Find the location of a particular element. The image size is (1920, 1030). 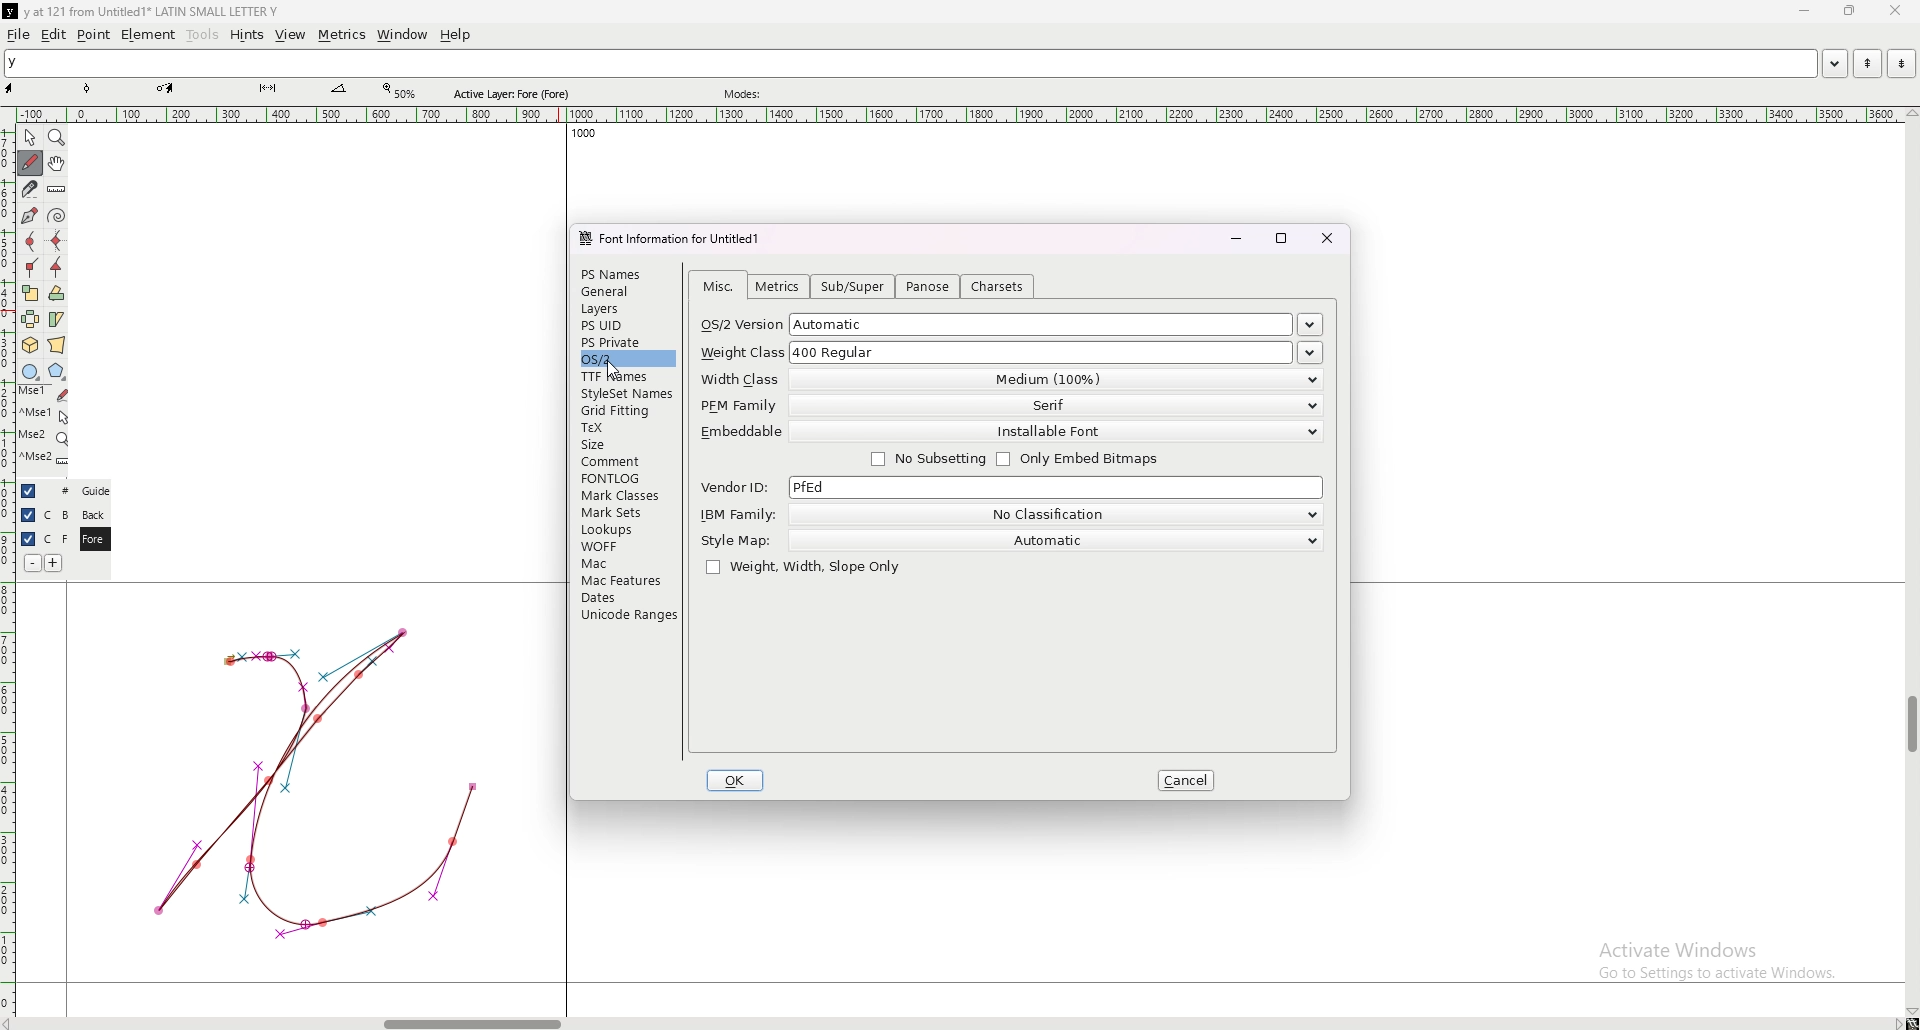

zoom percentage is located at coordinates (402, 91).